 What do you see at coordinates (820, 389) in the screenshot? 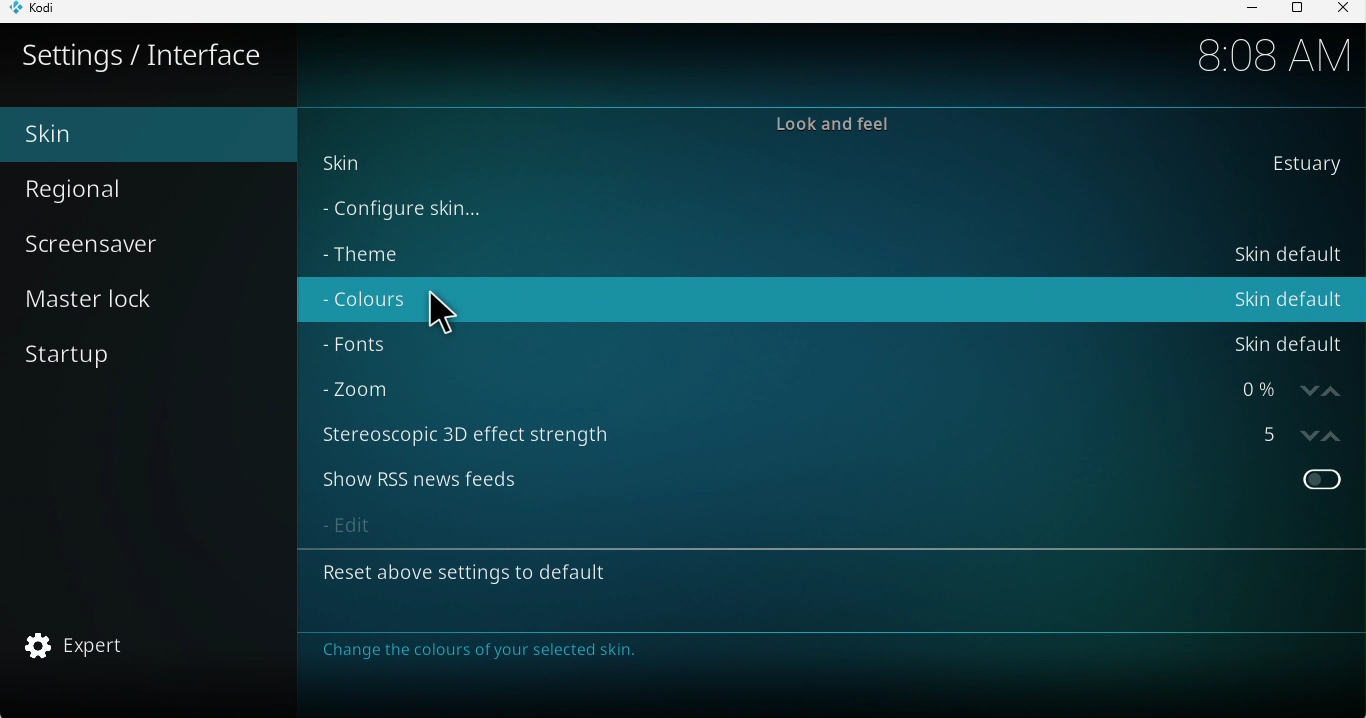
I see `Zoom` at bounding box center [820, 389].